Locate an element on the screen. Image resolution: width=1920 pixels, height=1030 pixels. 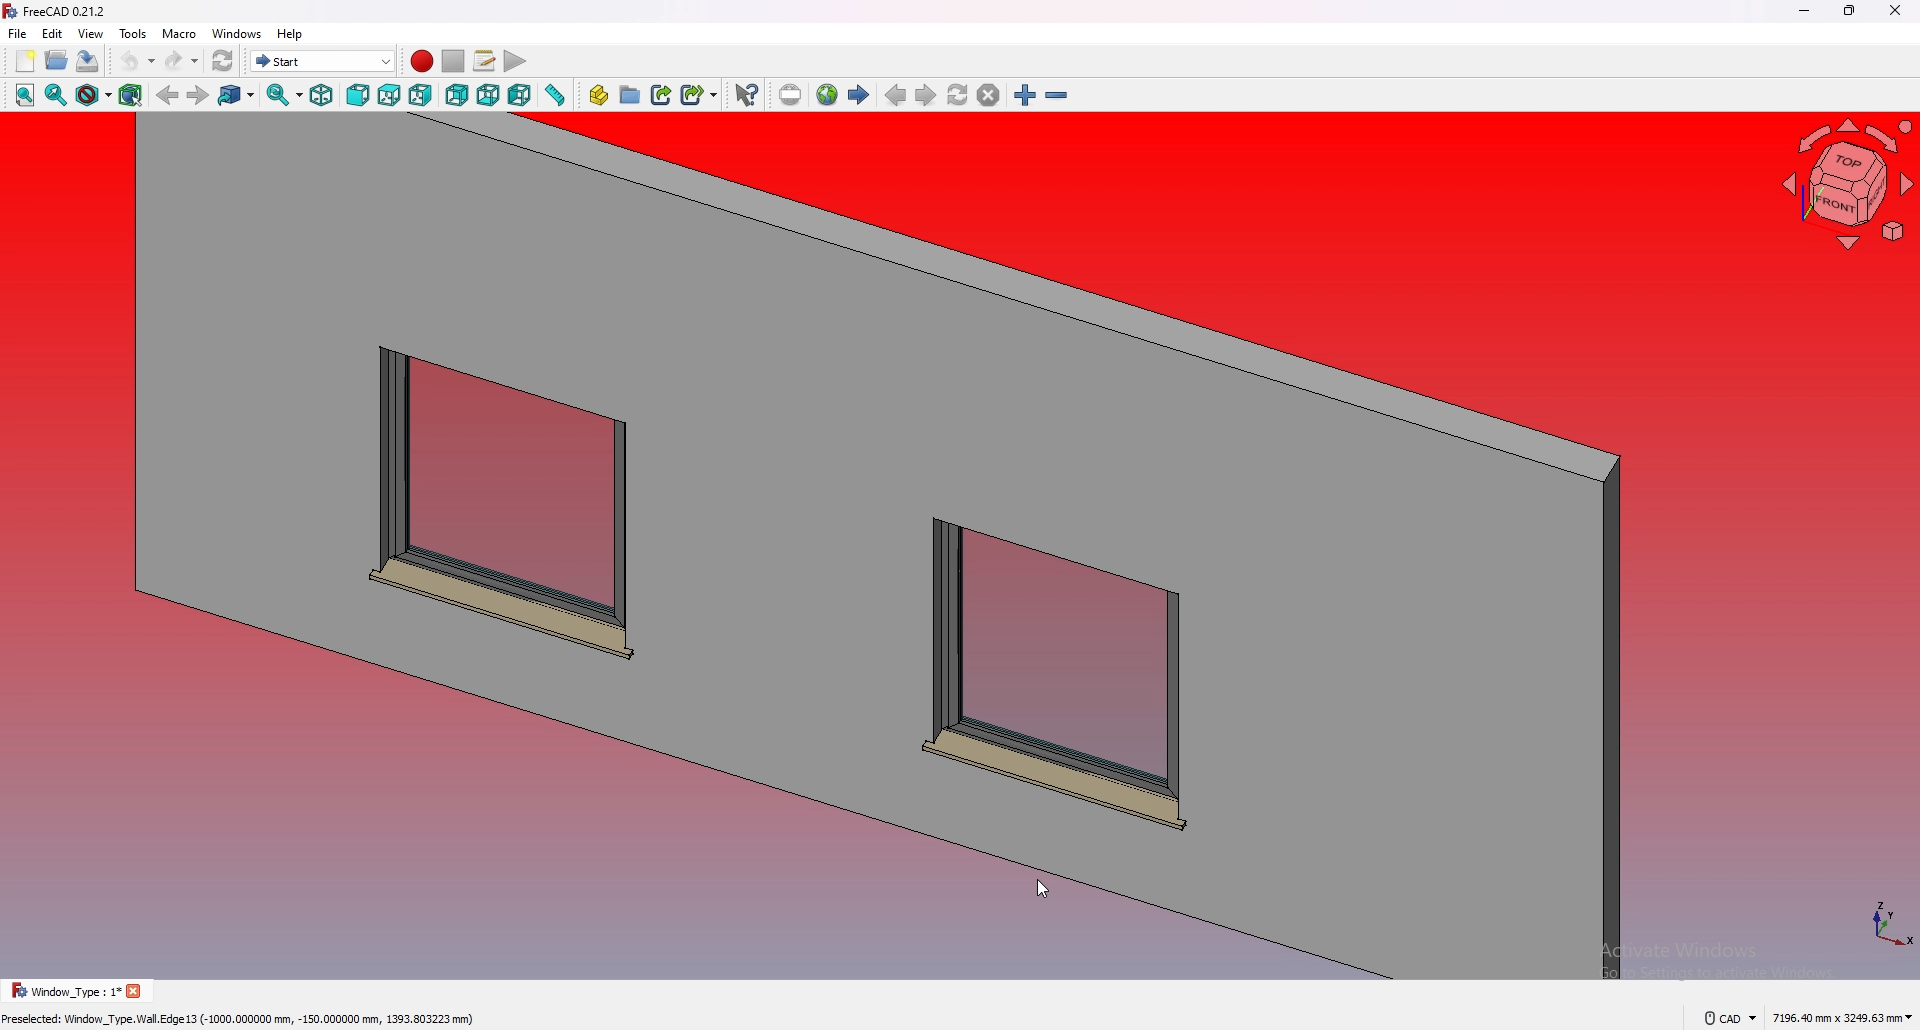
macro is located at coordinates (180, 34).